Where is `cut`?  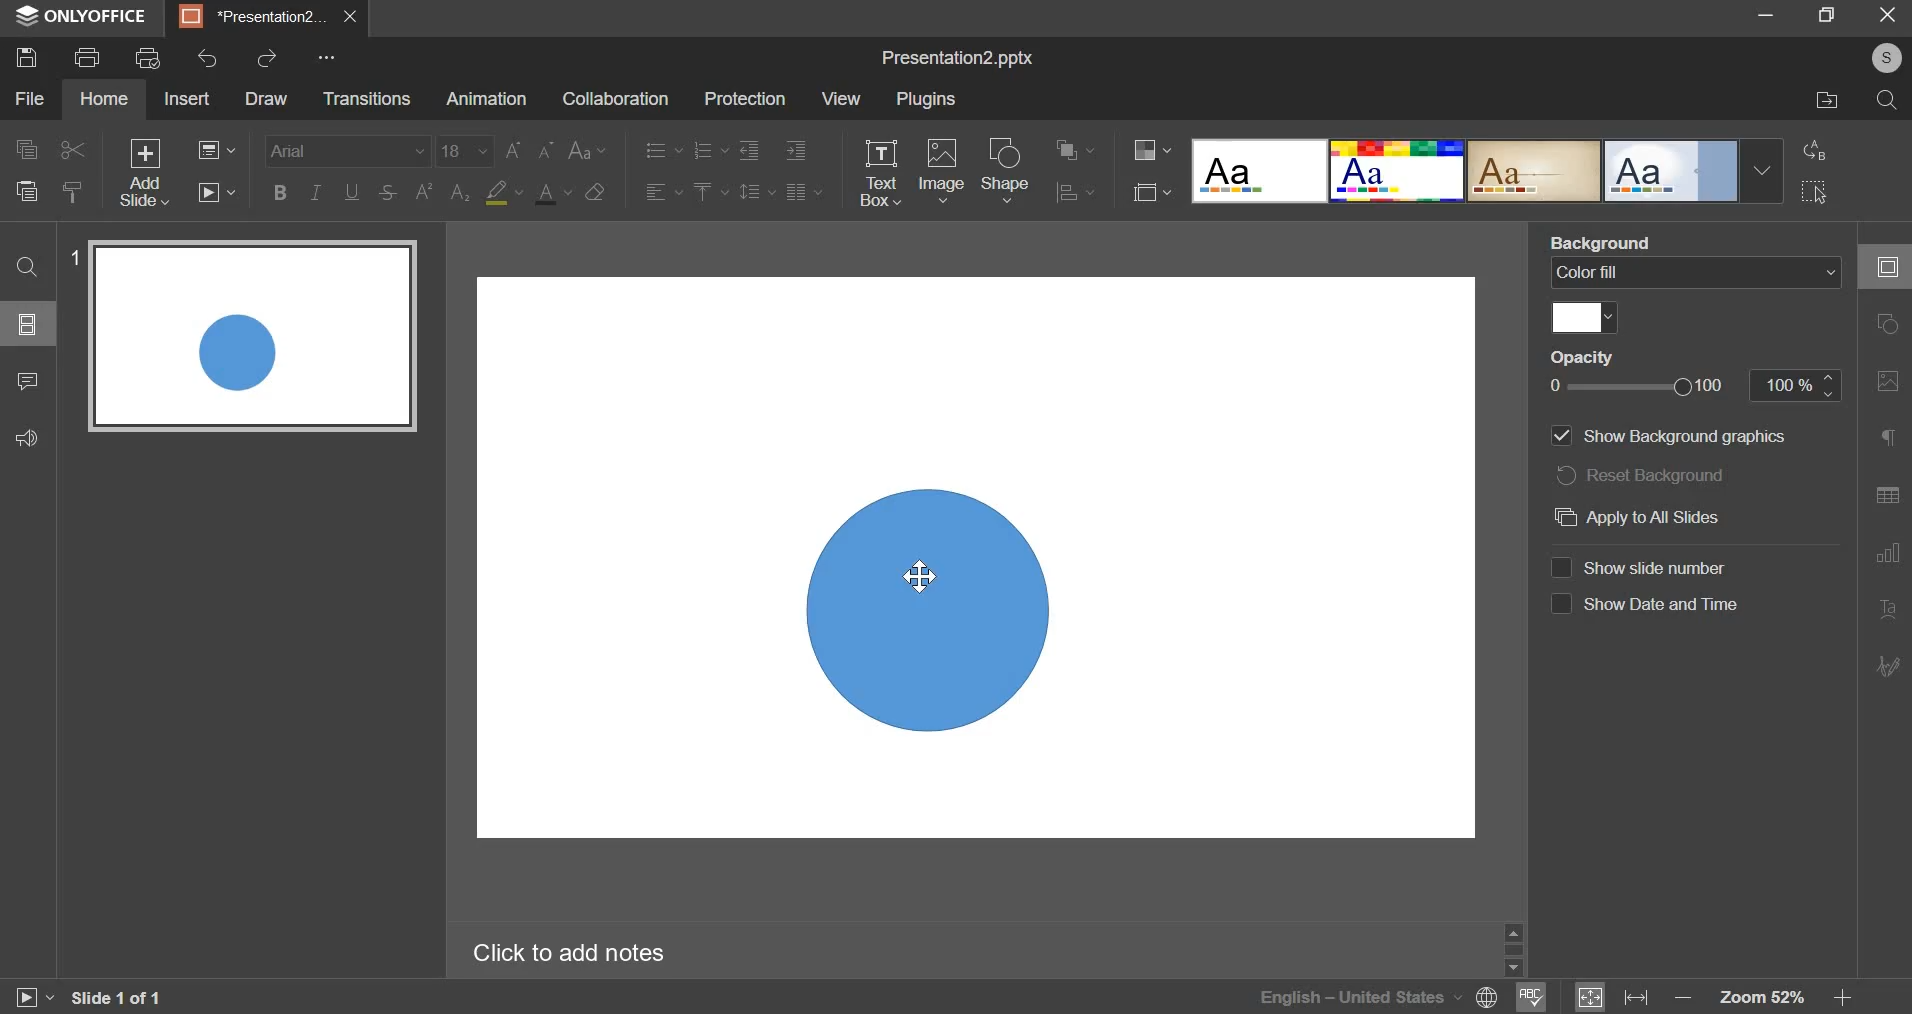 cut is located at coordinates (72, 149).